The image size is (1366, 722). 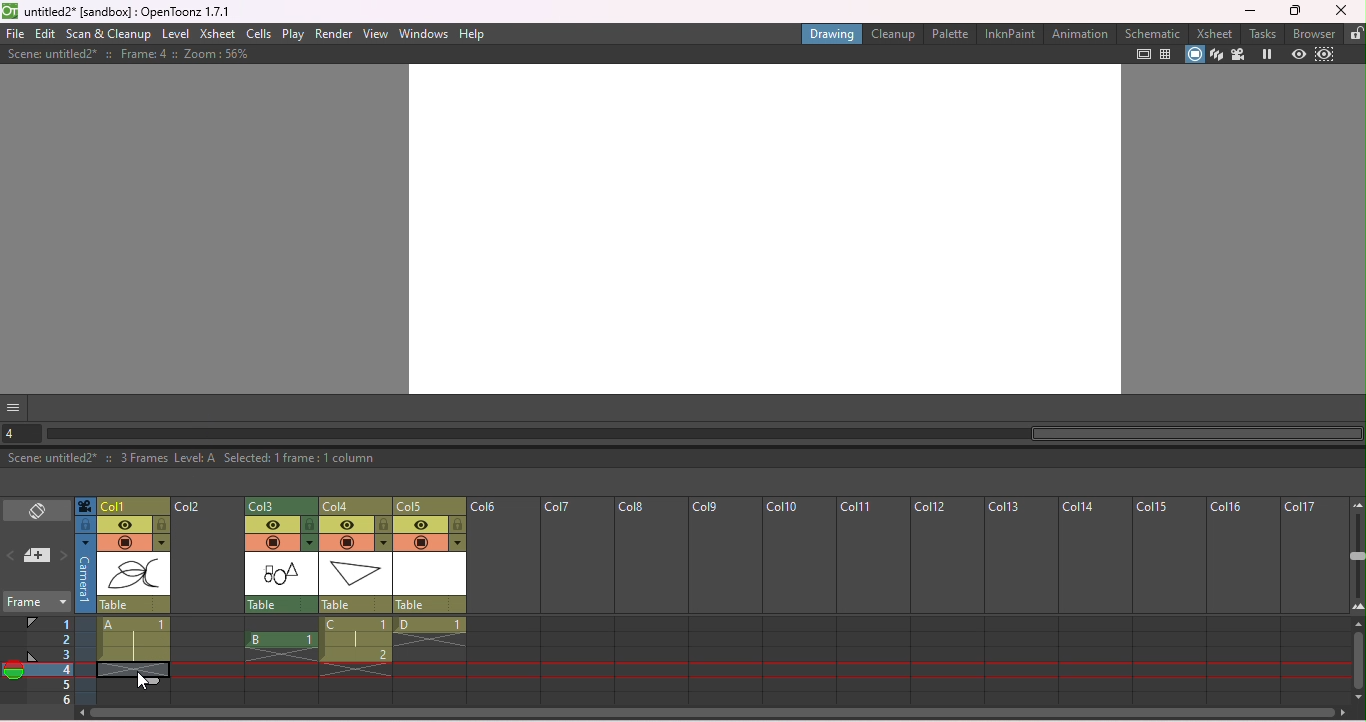 I want to click on Column 10, so click(x=800, y=601).